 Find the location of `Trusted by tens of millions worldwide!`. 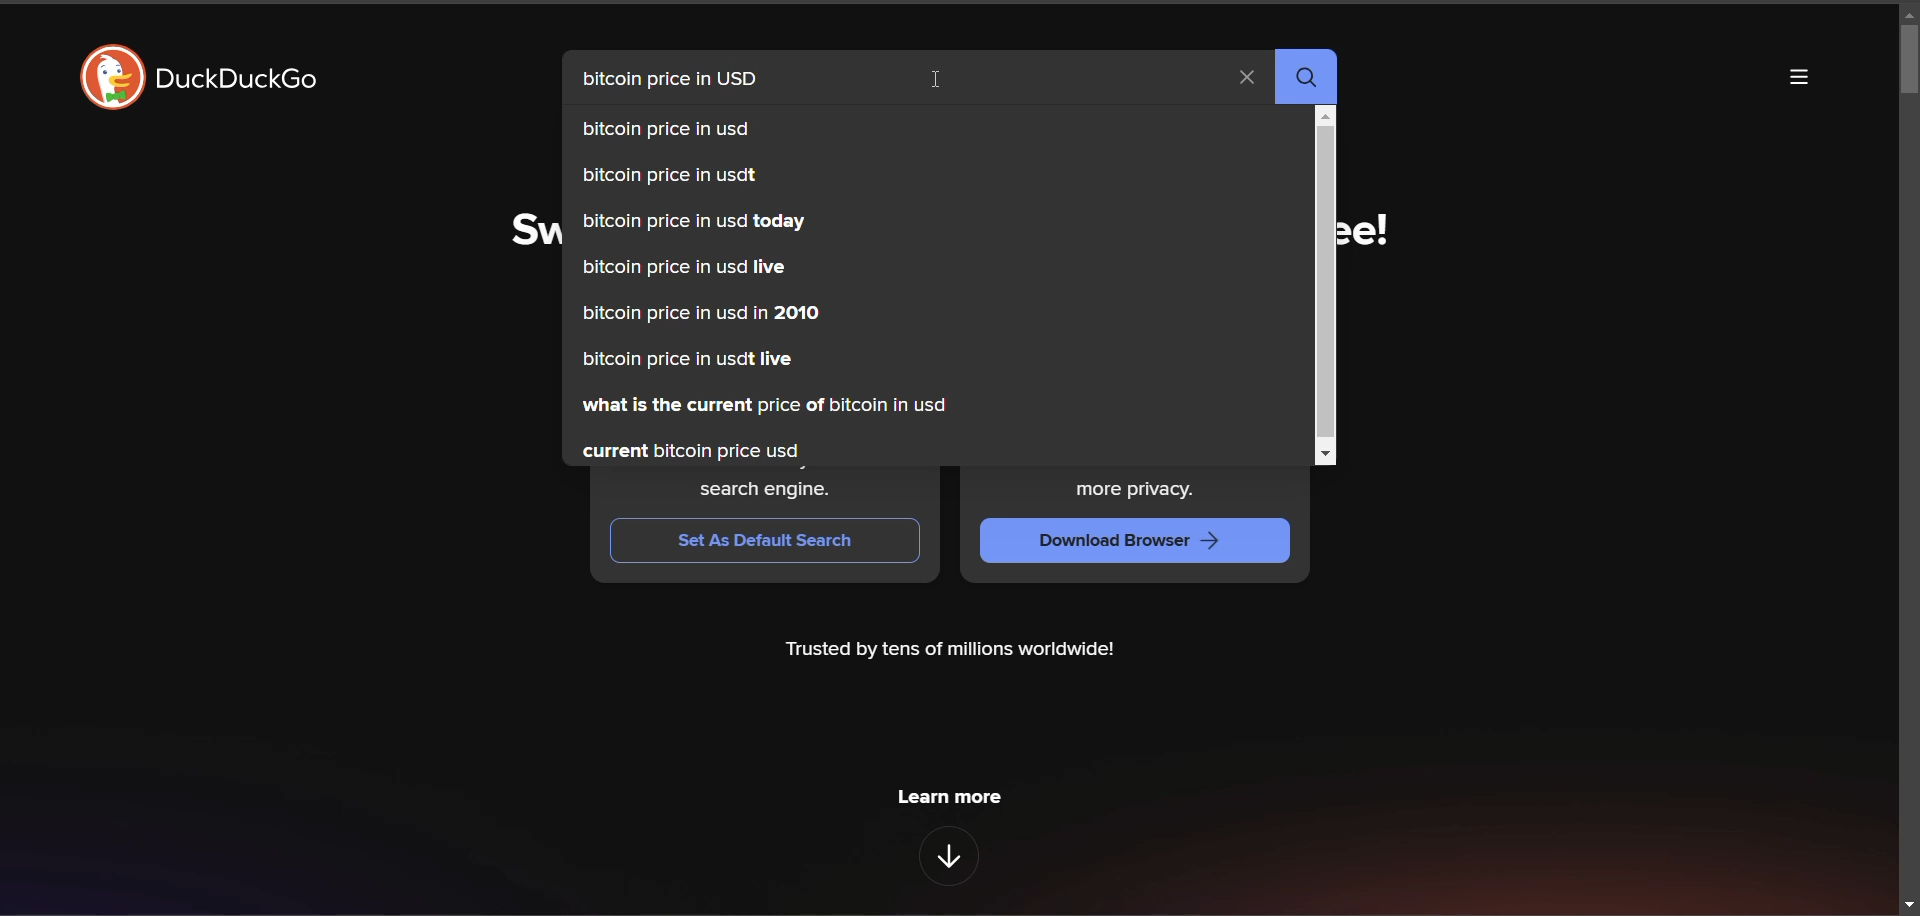

Trusted by tens of millions worldwide! is located at coordinates (958, 647).